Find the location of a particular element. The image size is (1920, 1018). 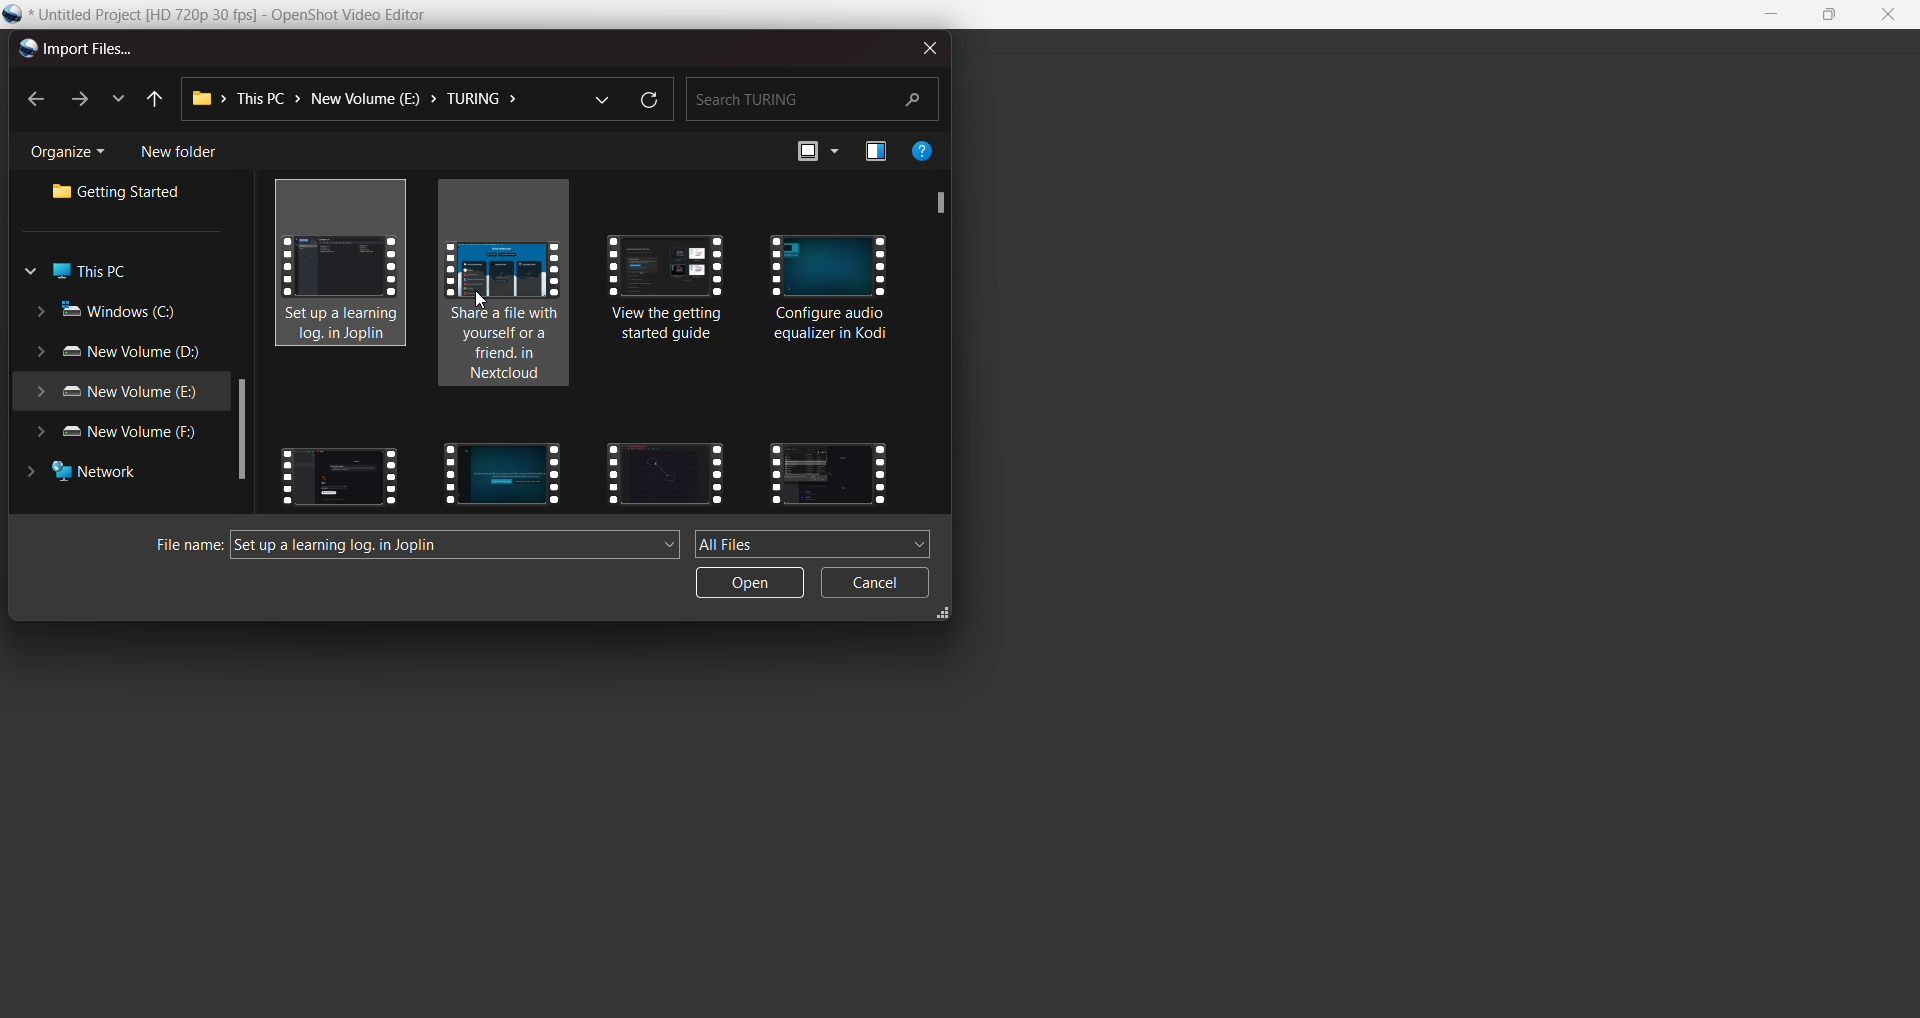

dropdown is located at coordinates (600, 97).